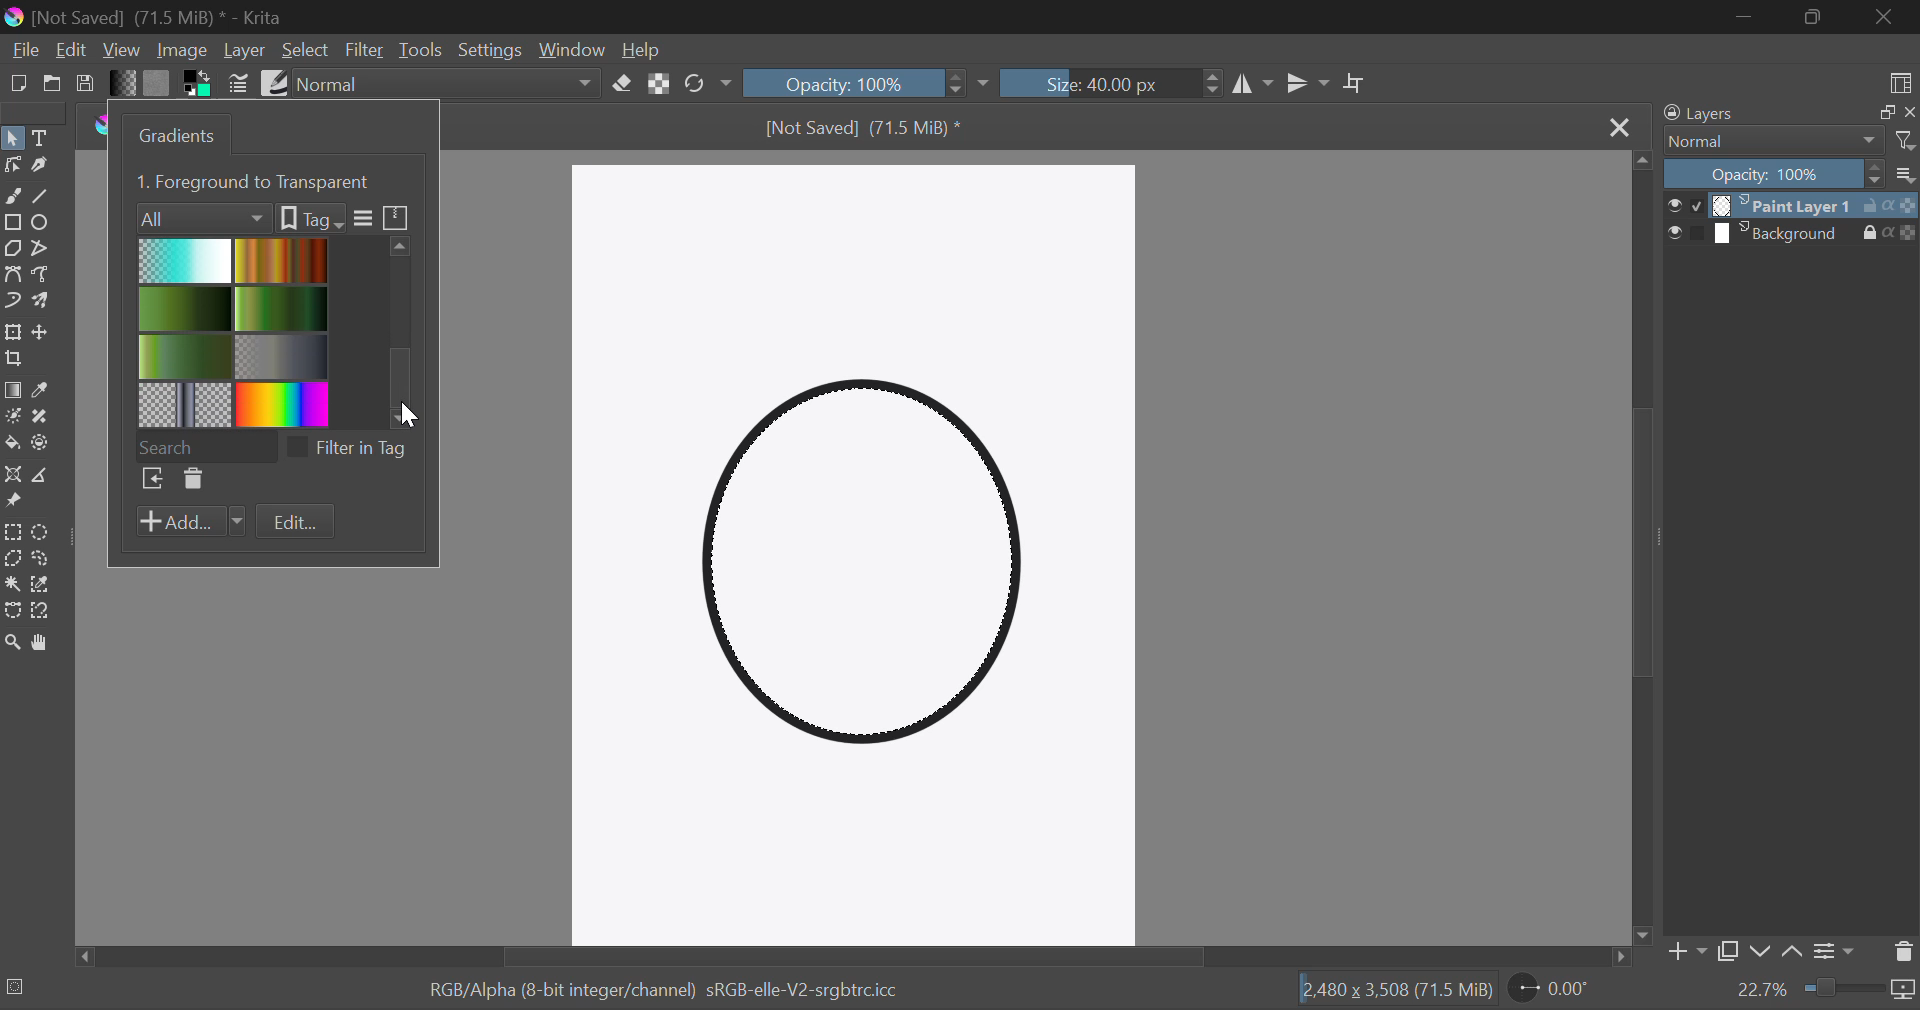 This screenshot has width=1920, height=1010. Describe the element at coordinates (297, 448) in the screenshot. I see `checkbox` at that location.